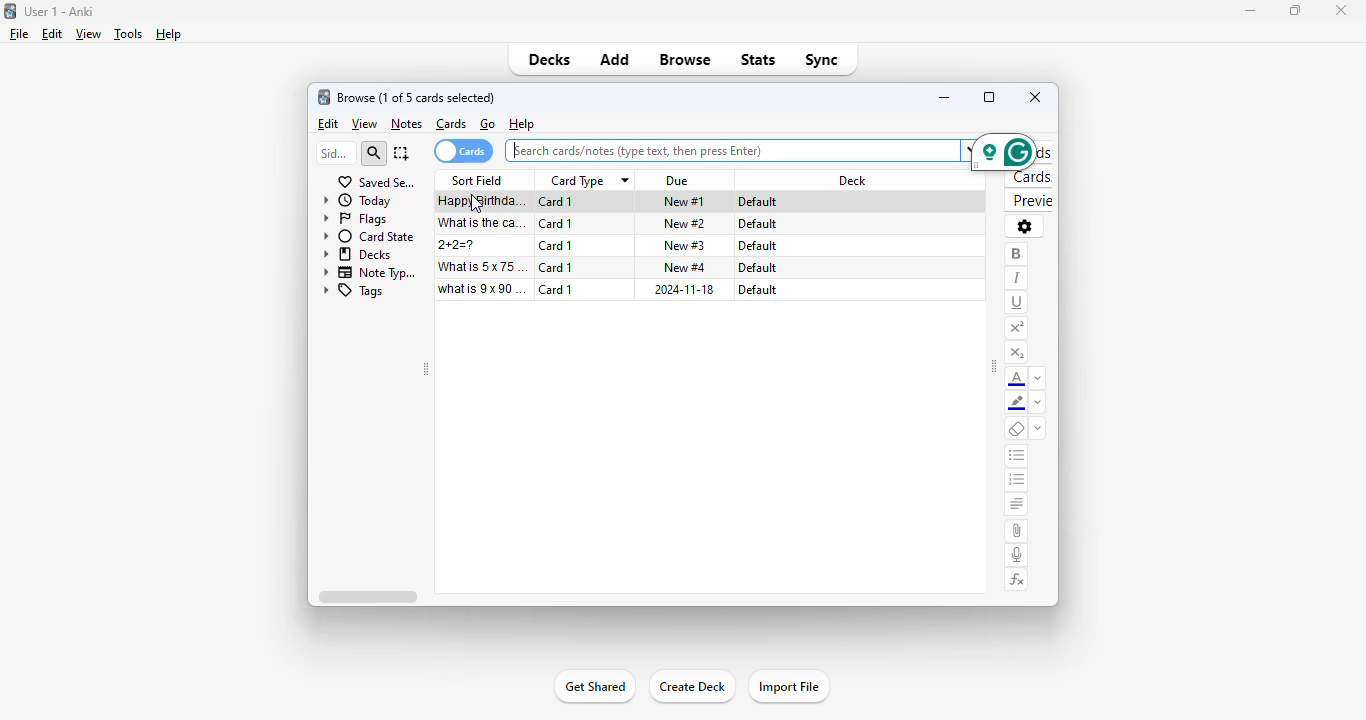  What do you see at coordinates (451, 124) in the screenshot?
I see `cards` at bounding box center [451, 124].